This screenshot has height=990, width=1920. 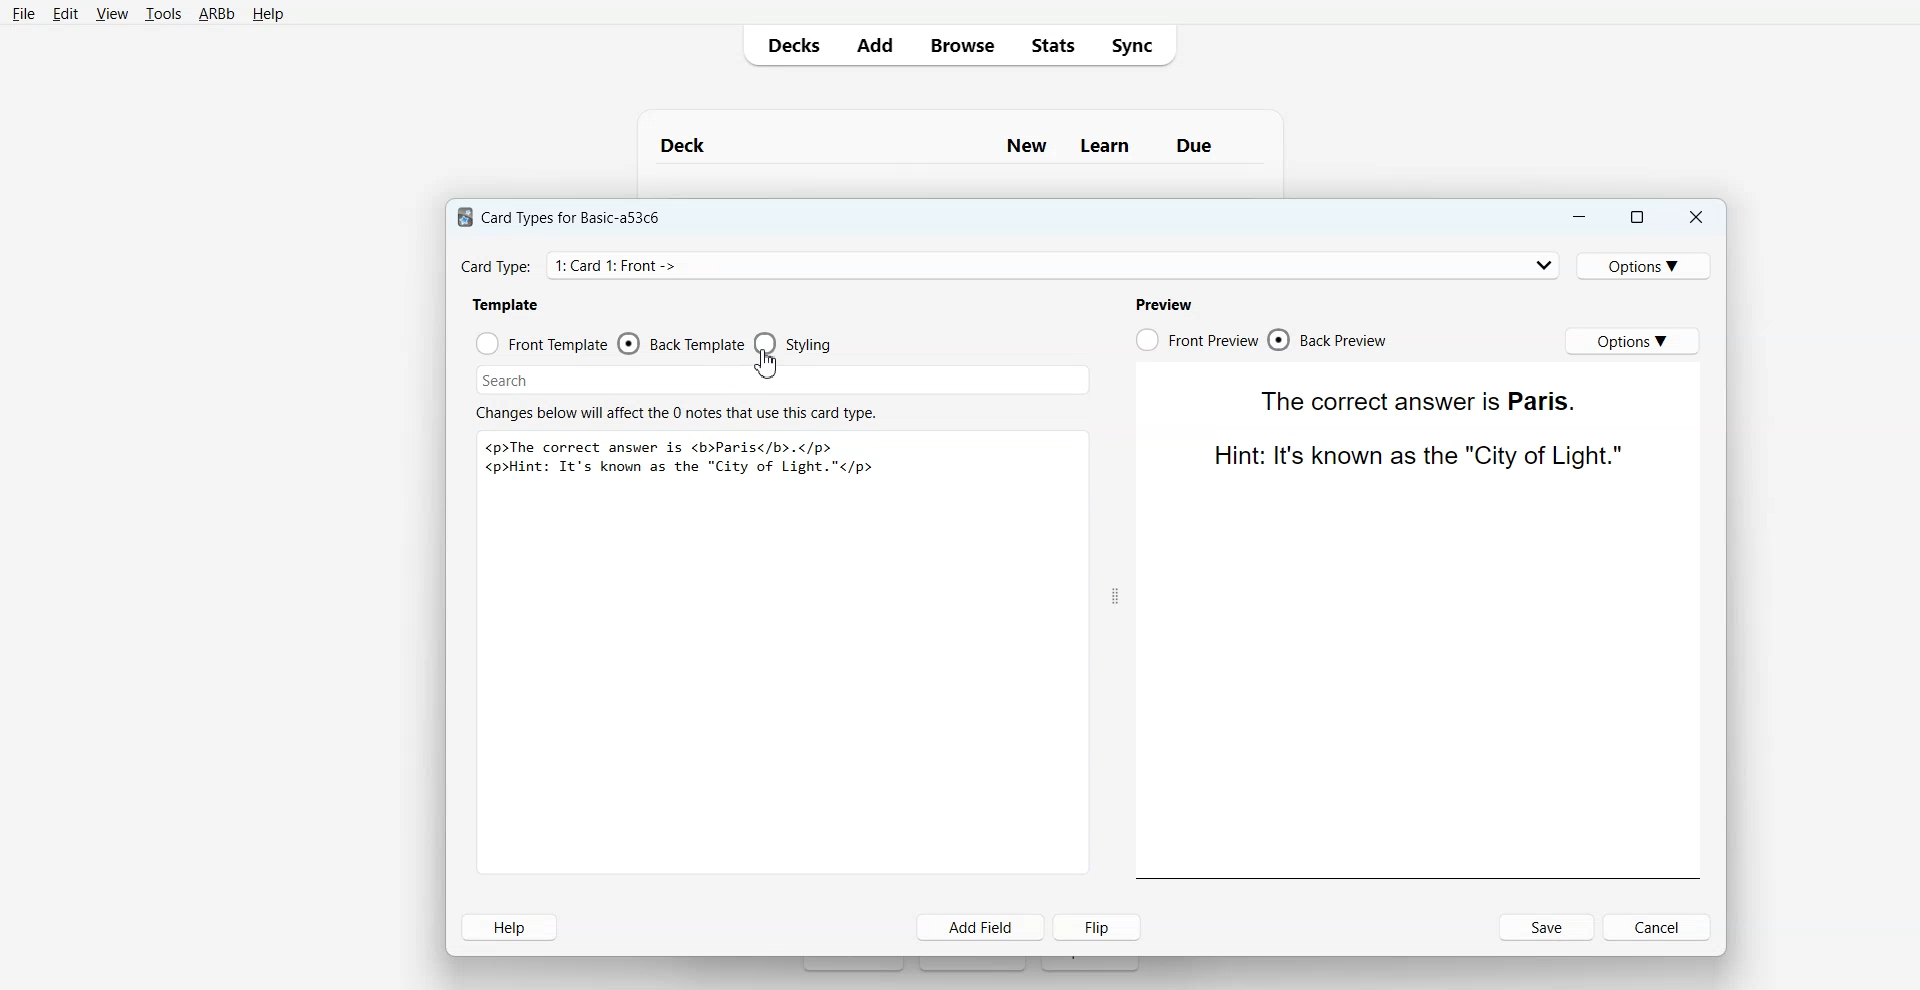 What do you see at coordinates (783, 380) in the screenshot?
I see `Search Bar` at bounding box center [783, 380].